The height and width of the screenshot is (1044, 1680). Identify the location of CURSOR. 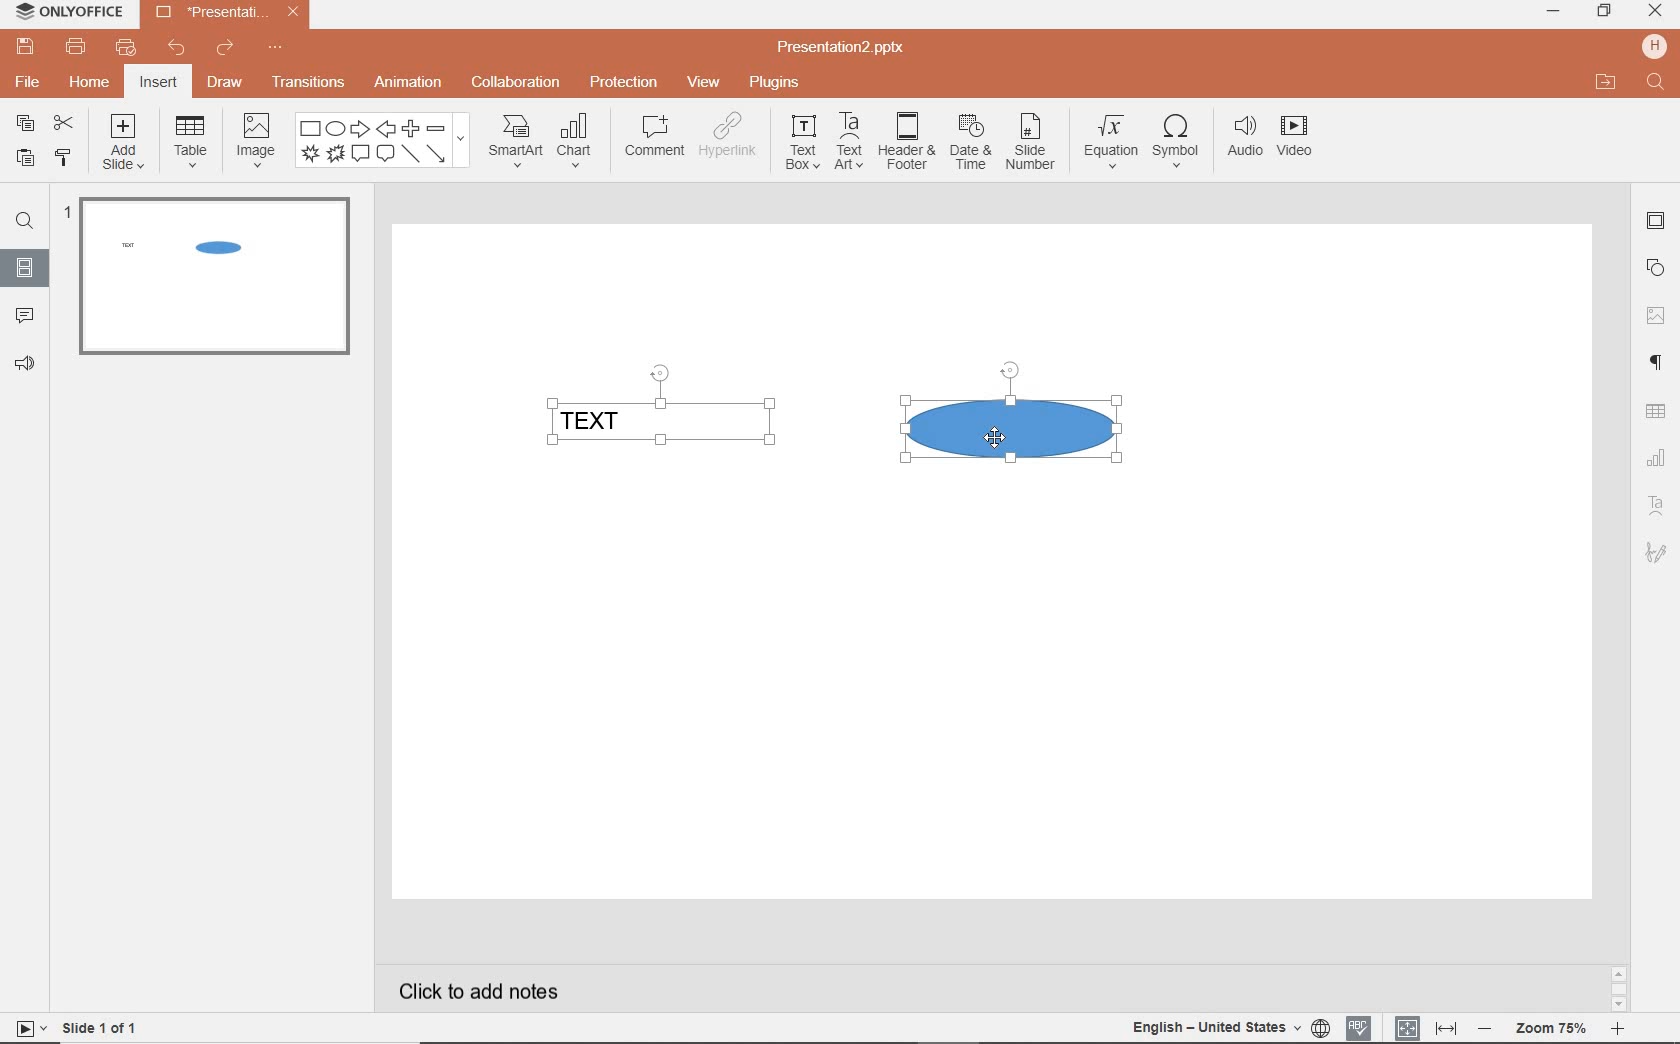
(995, 438).